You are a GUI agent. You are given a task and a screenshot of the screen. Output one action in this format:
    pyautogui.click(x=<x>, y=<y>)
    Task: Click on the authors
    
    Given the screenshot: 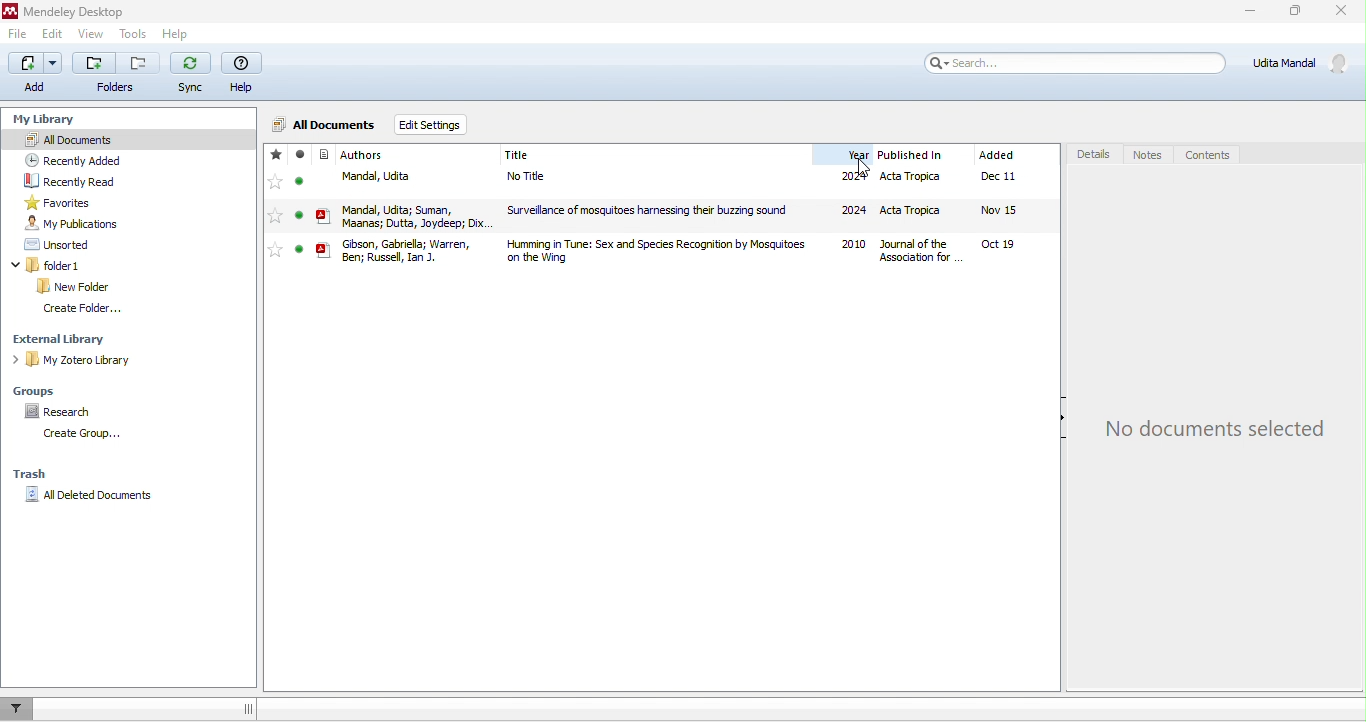 What is the action you would take?
    pyautogui.click(x=357, y=154)
    